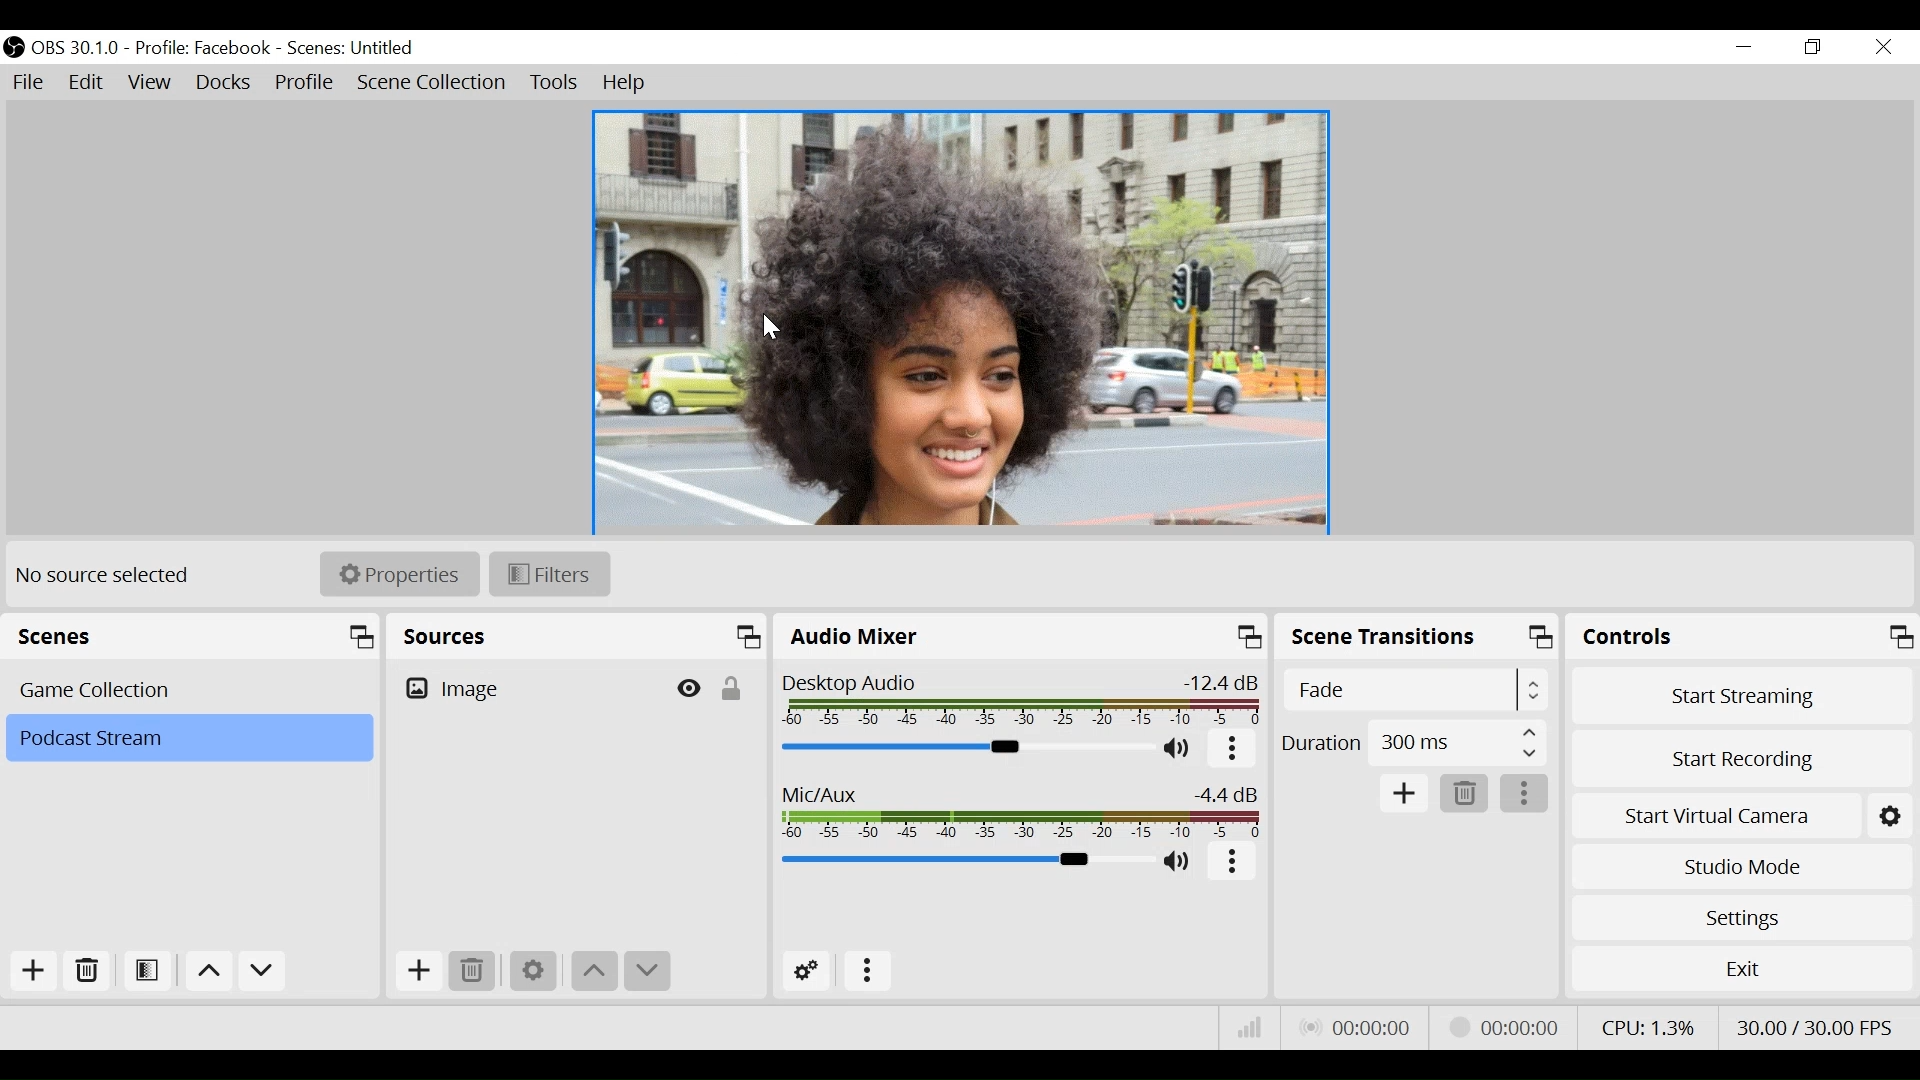 Image resolution: width=1920 pixels, height=1080 pixels. I want to click on Settings, so click(1744, 915).